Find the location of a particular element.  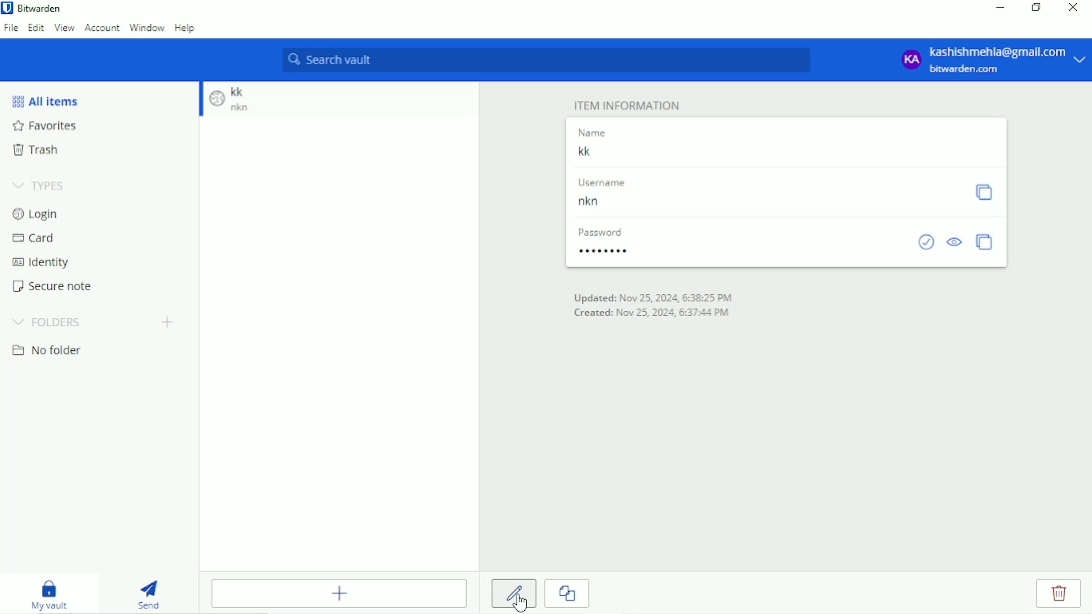

Favorites is located at coordinates (48, 126).